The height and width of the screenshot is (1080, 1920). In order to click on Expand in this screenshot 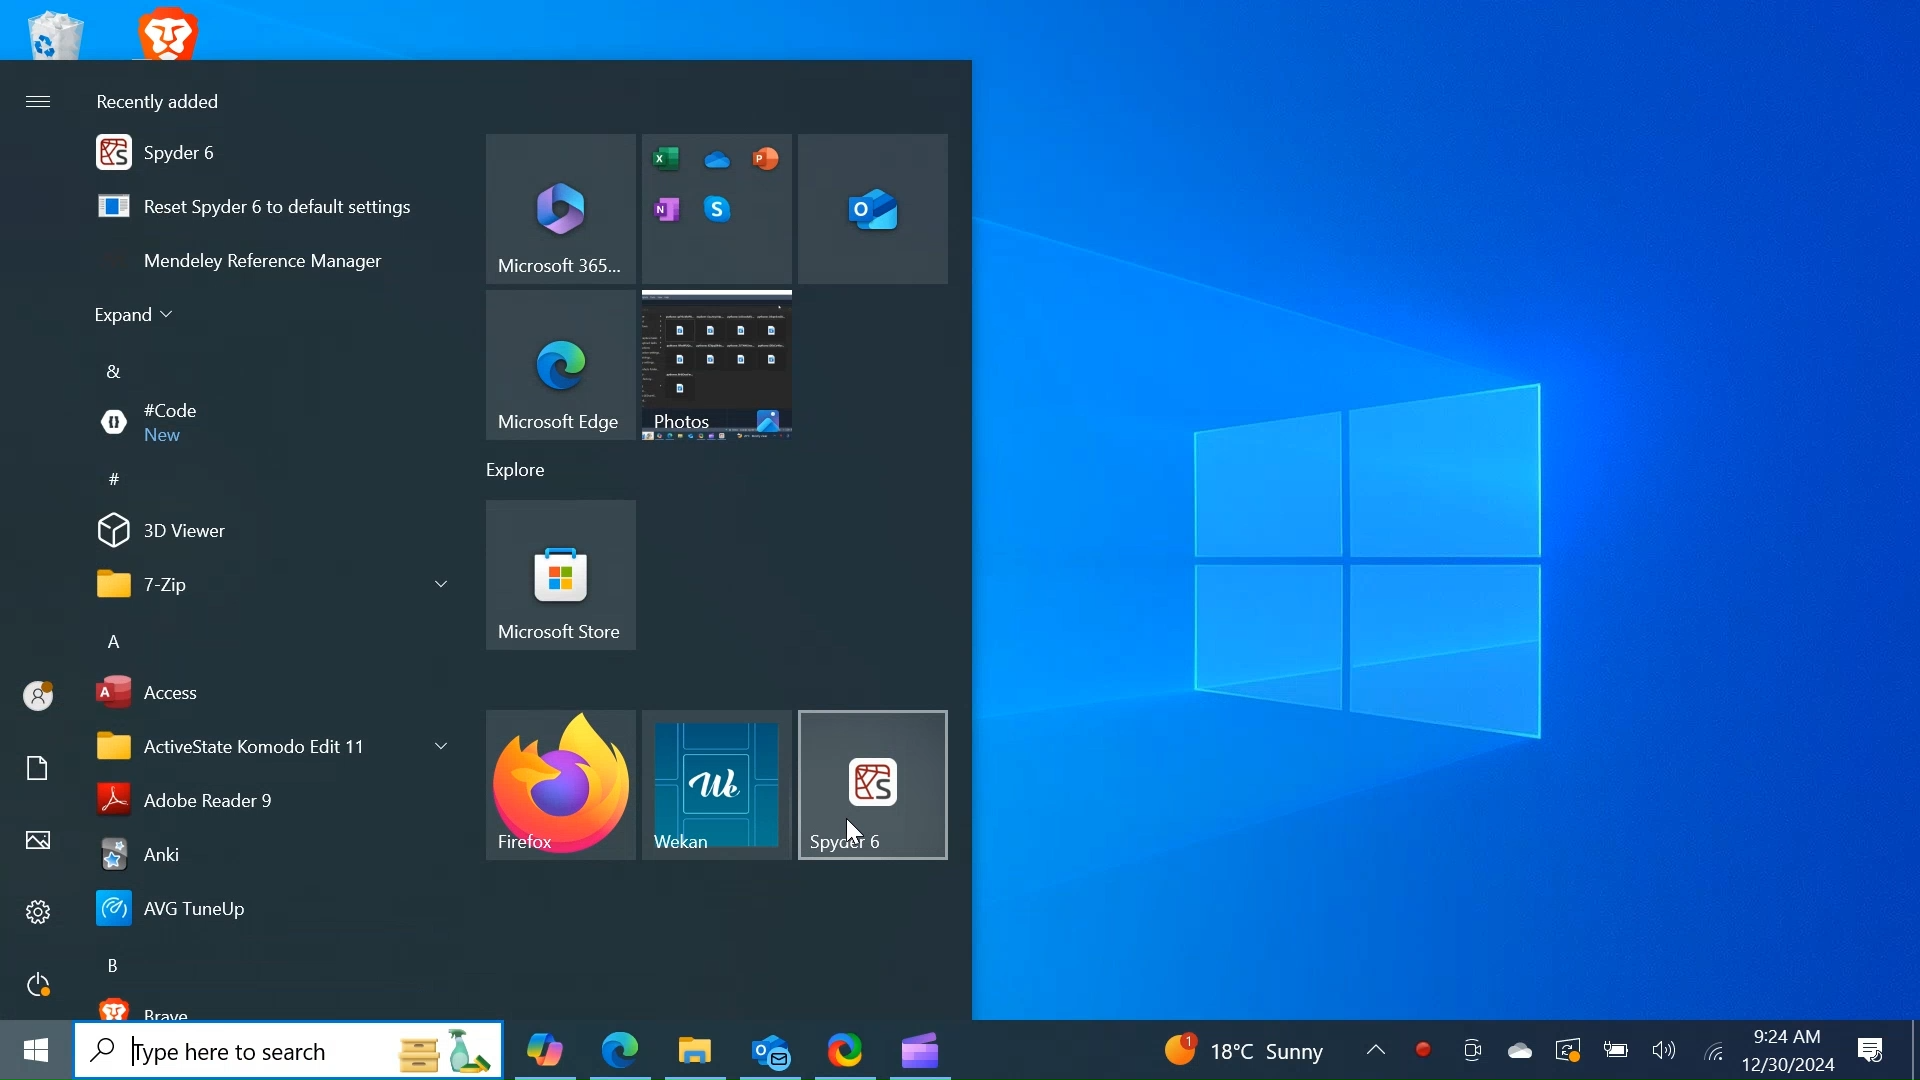, I will do `click(140, 316)`.